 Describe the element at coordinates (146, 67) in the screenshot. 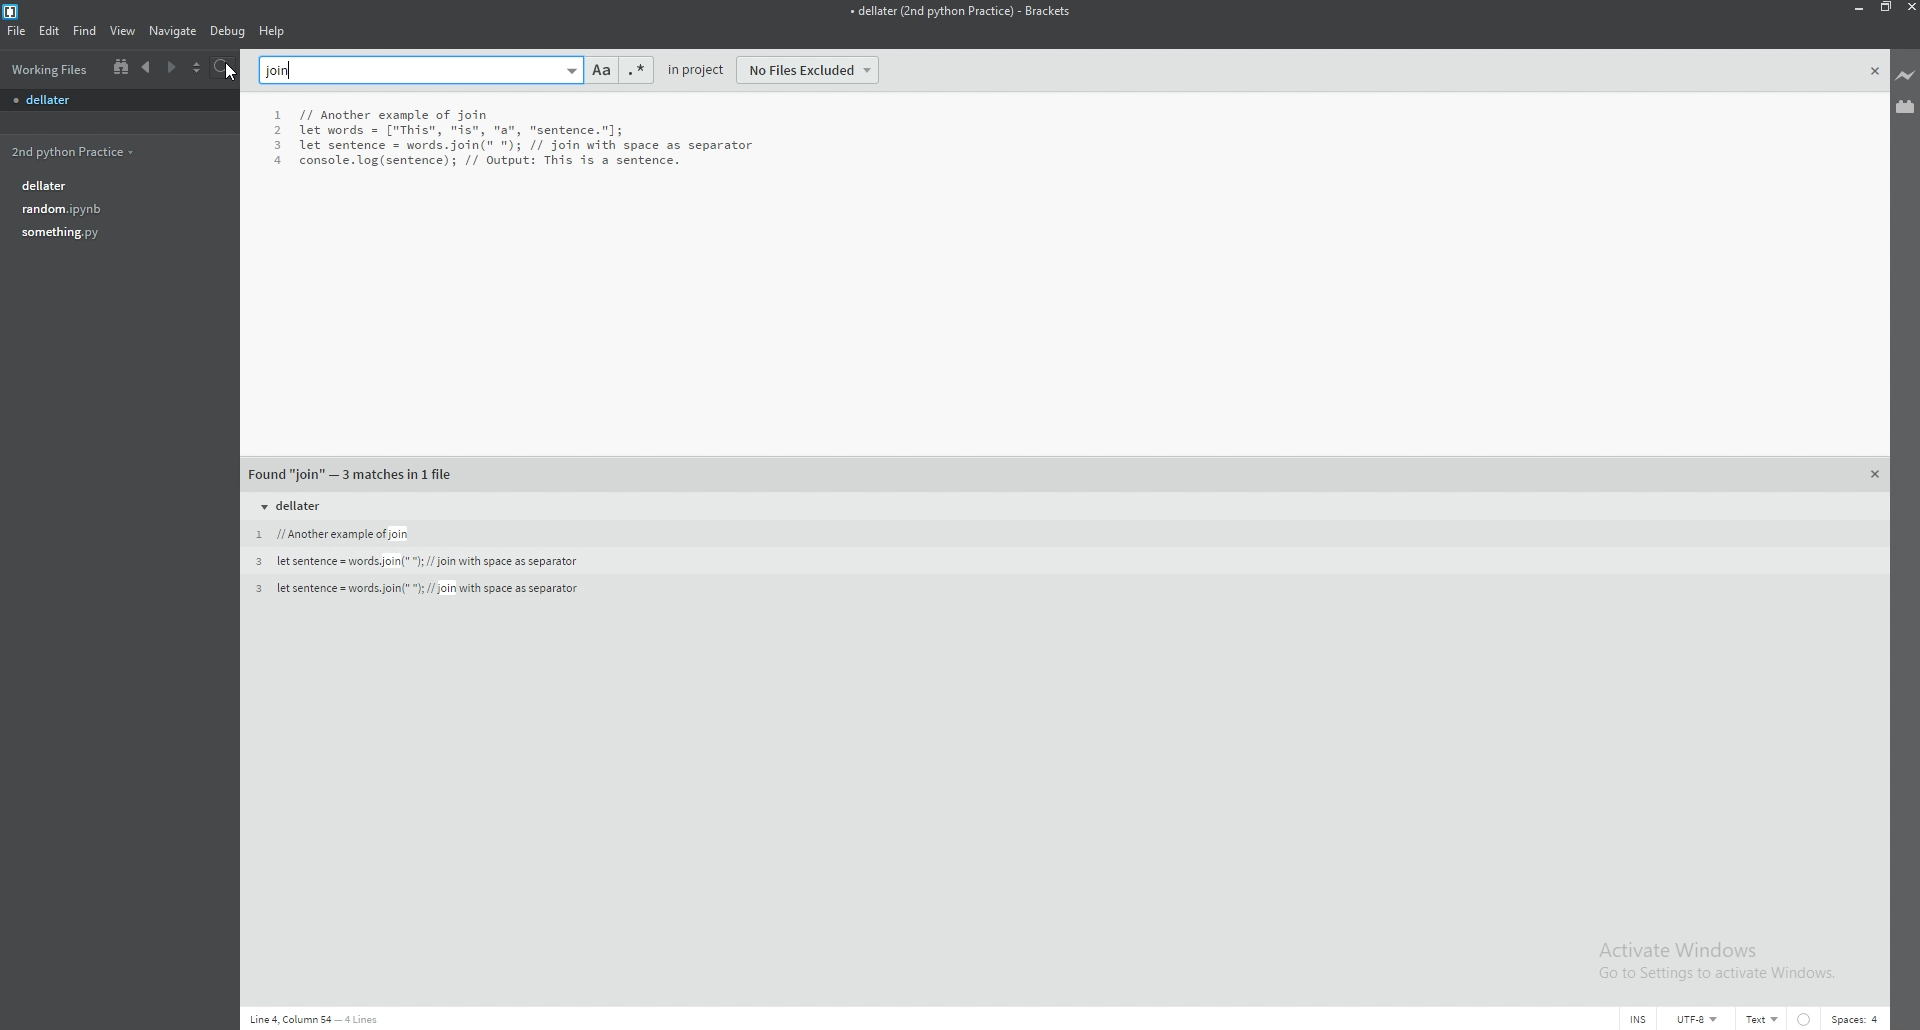

I see `previous` at that location.